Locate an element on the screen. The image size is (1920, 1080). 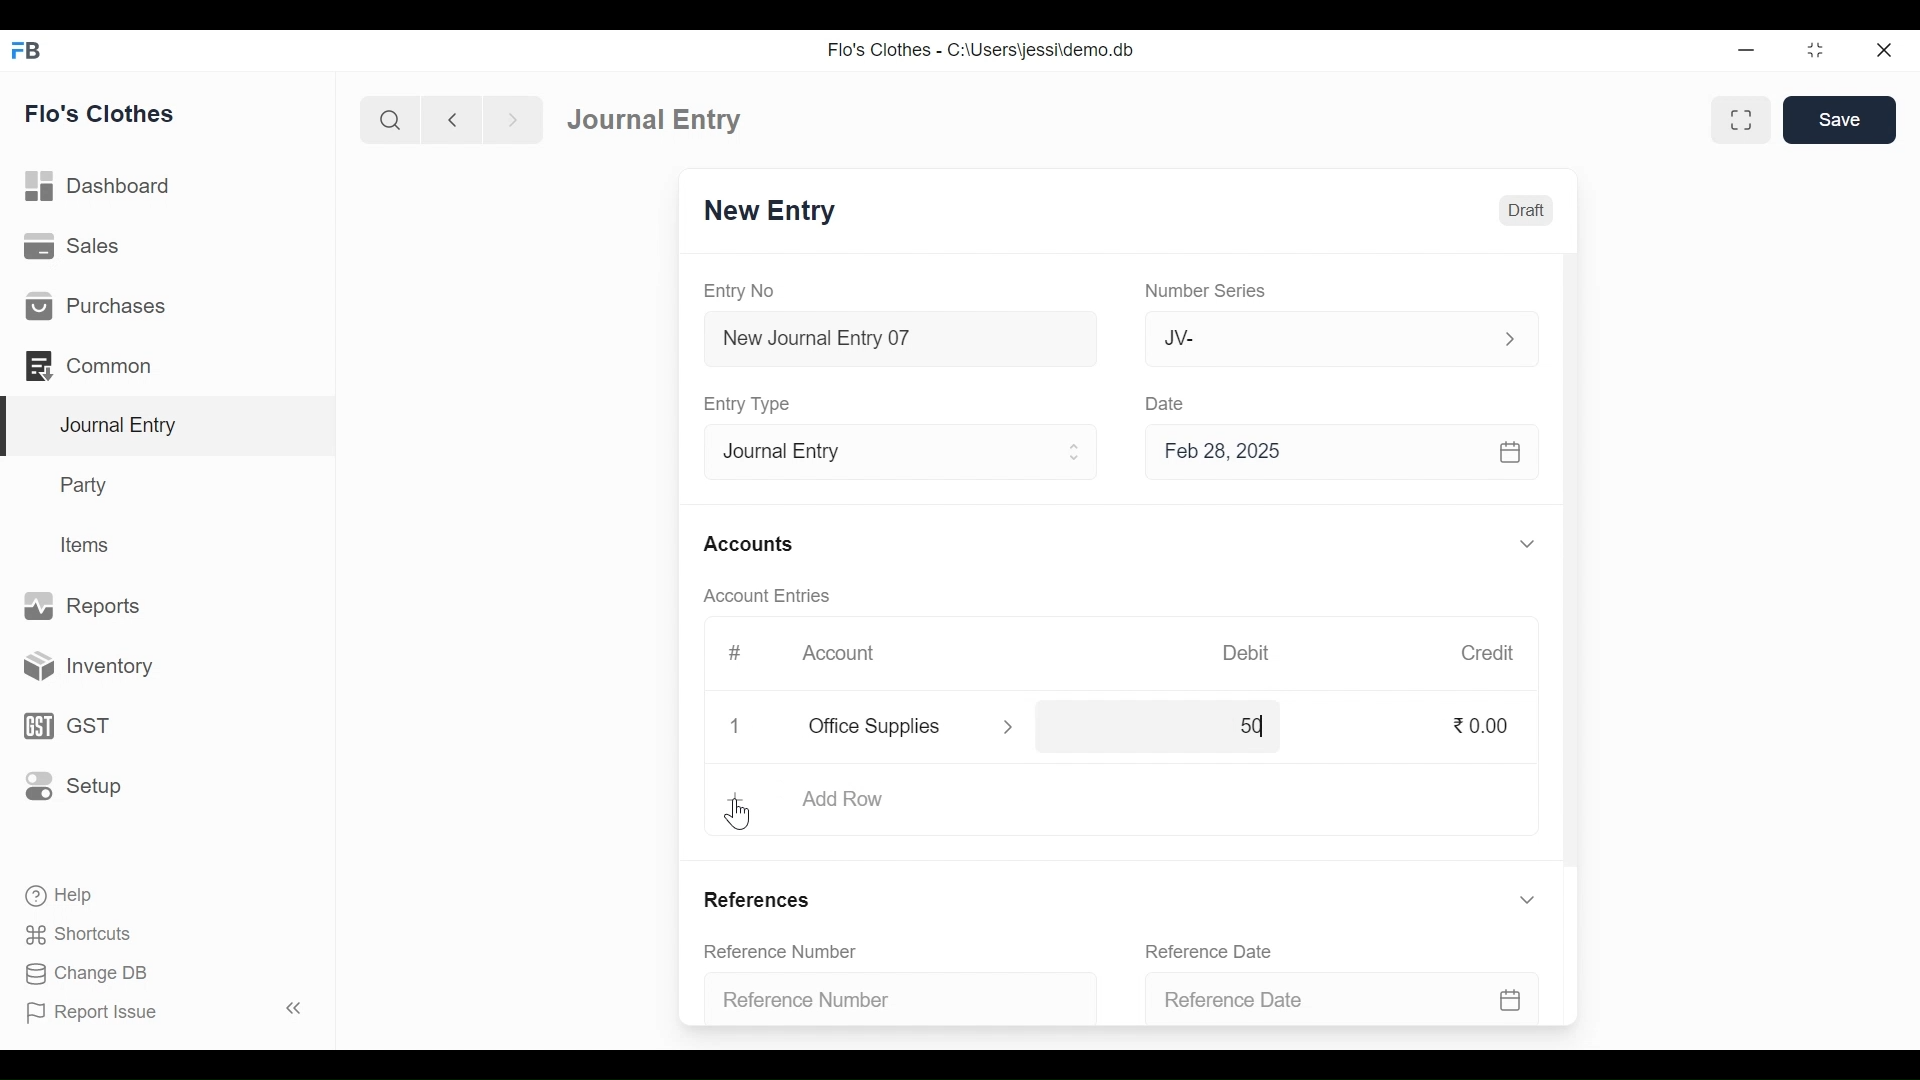
+ Add Row is located at coordinates (835, 800).